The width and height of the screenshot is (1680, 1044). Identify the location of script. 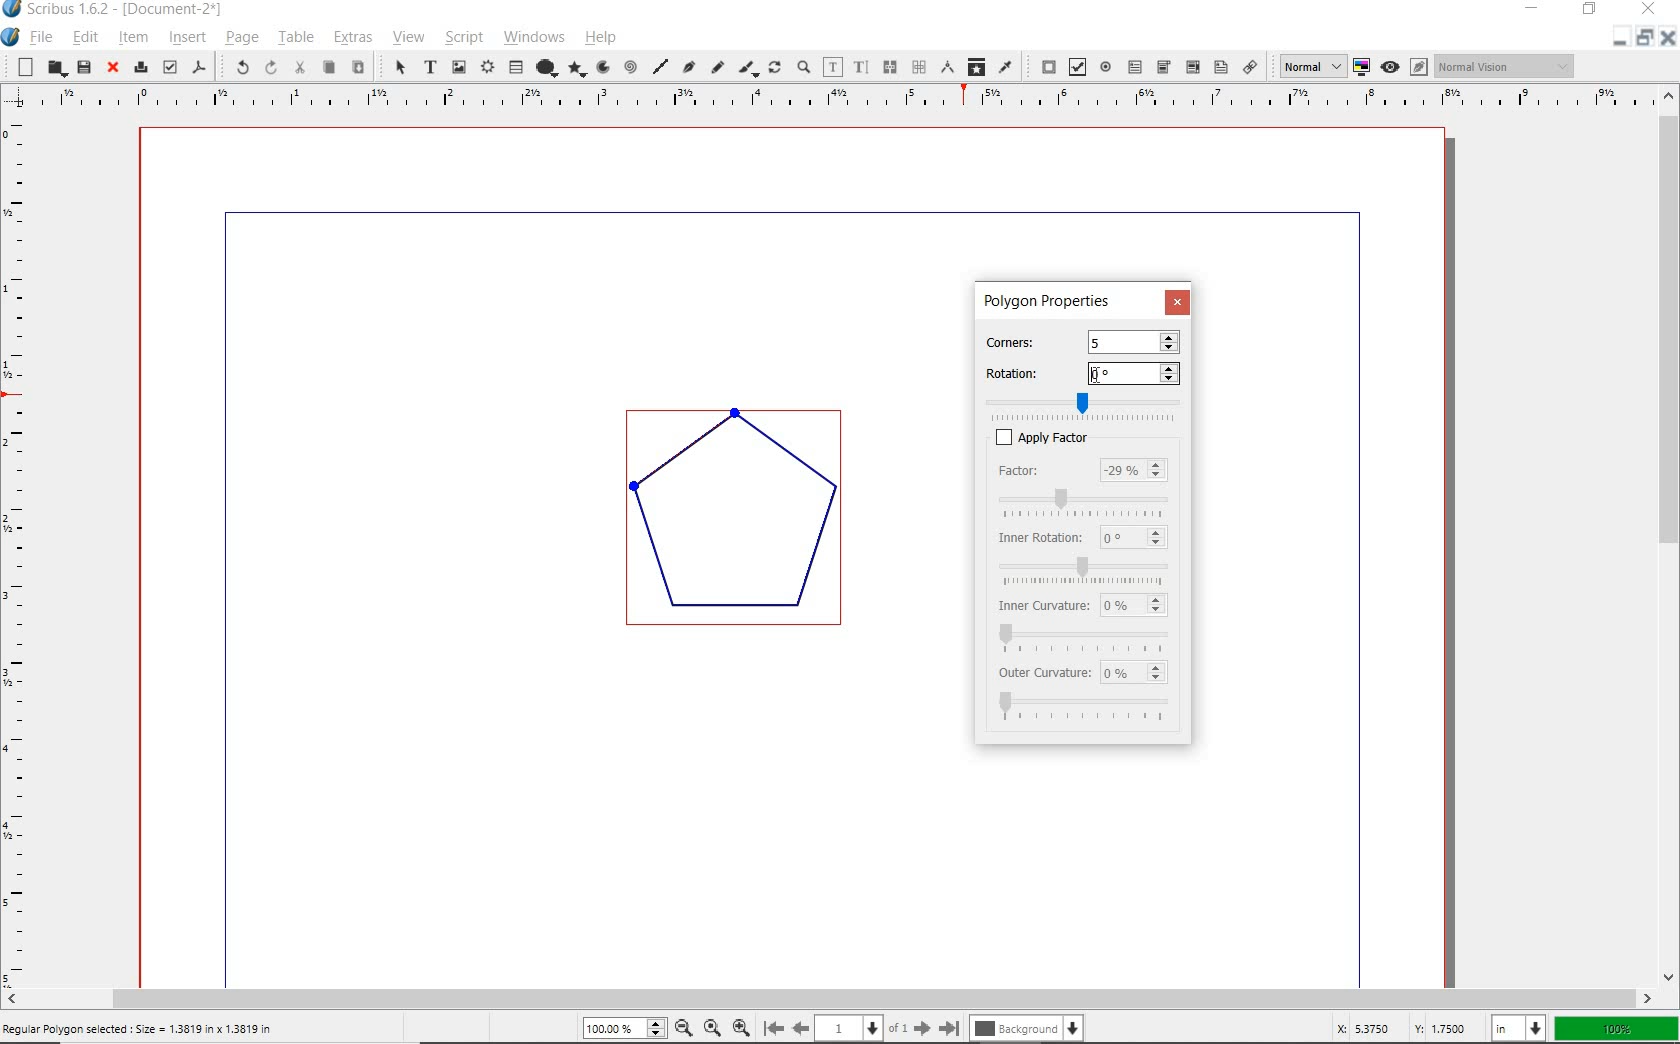
(462, 38).